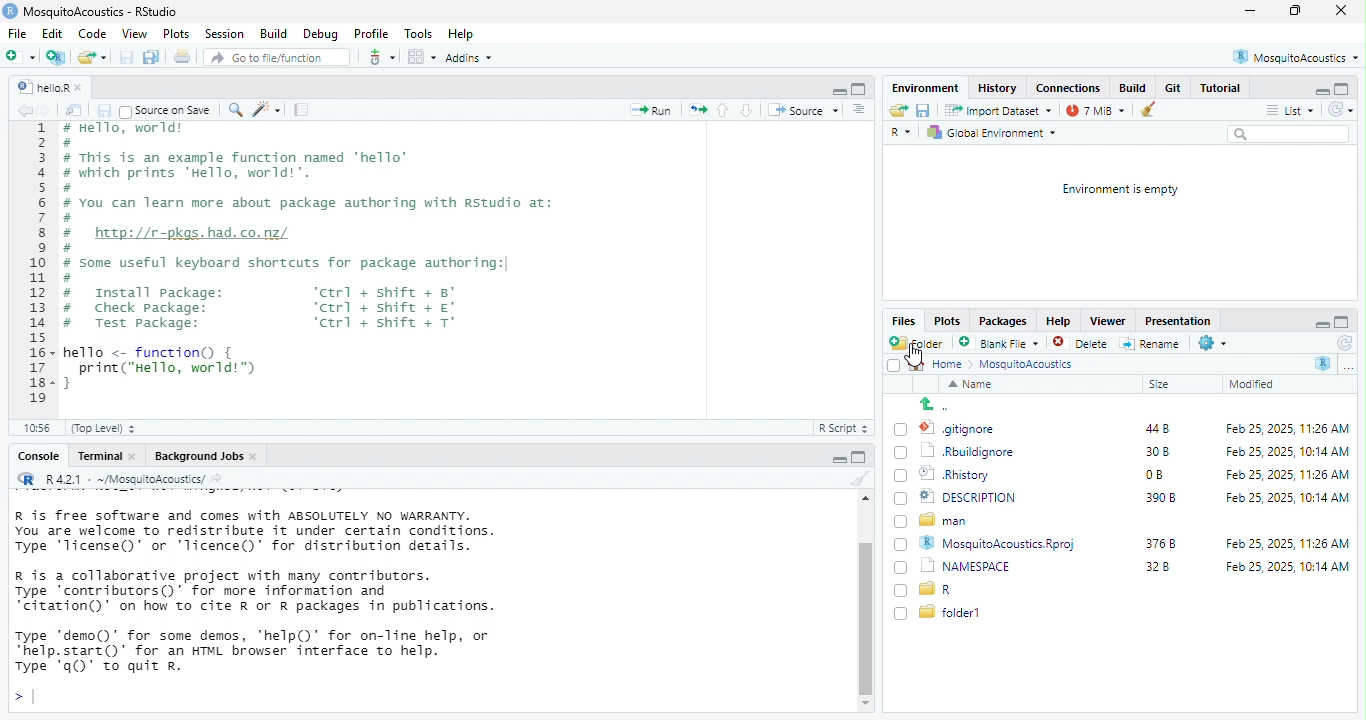  I want to click on 30 b, so click(1154, 451).